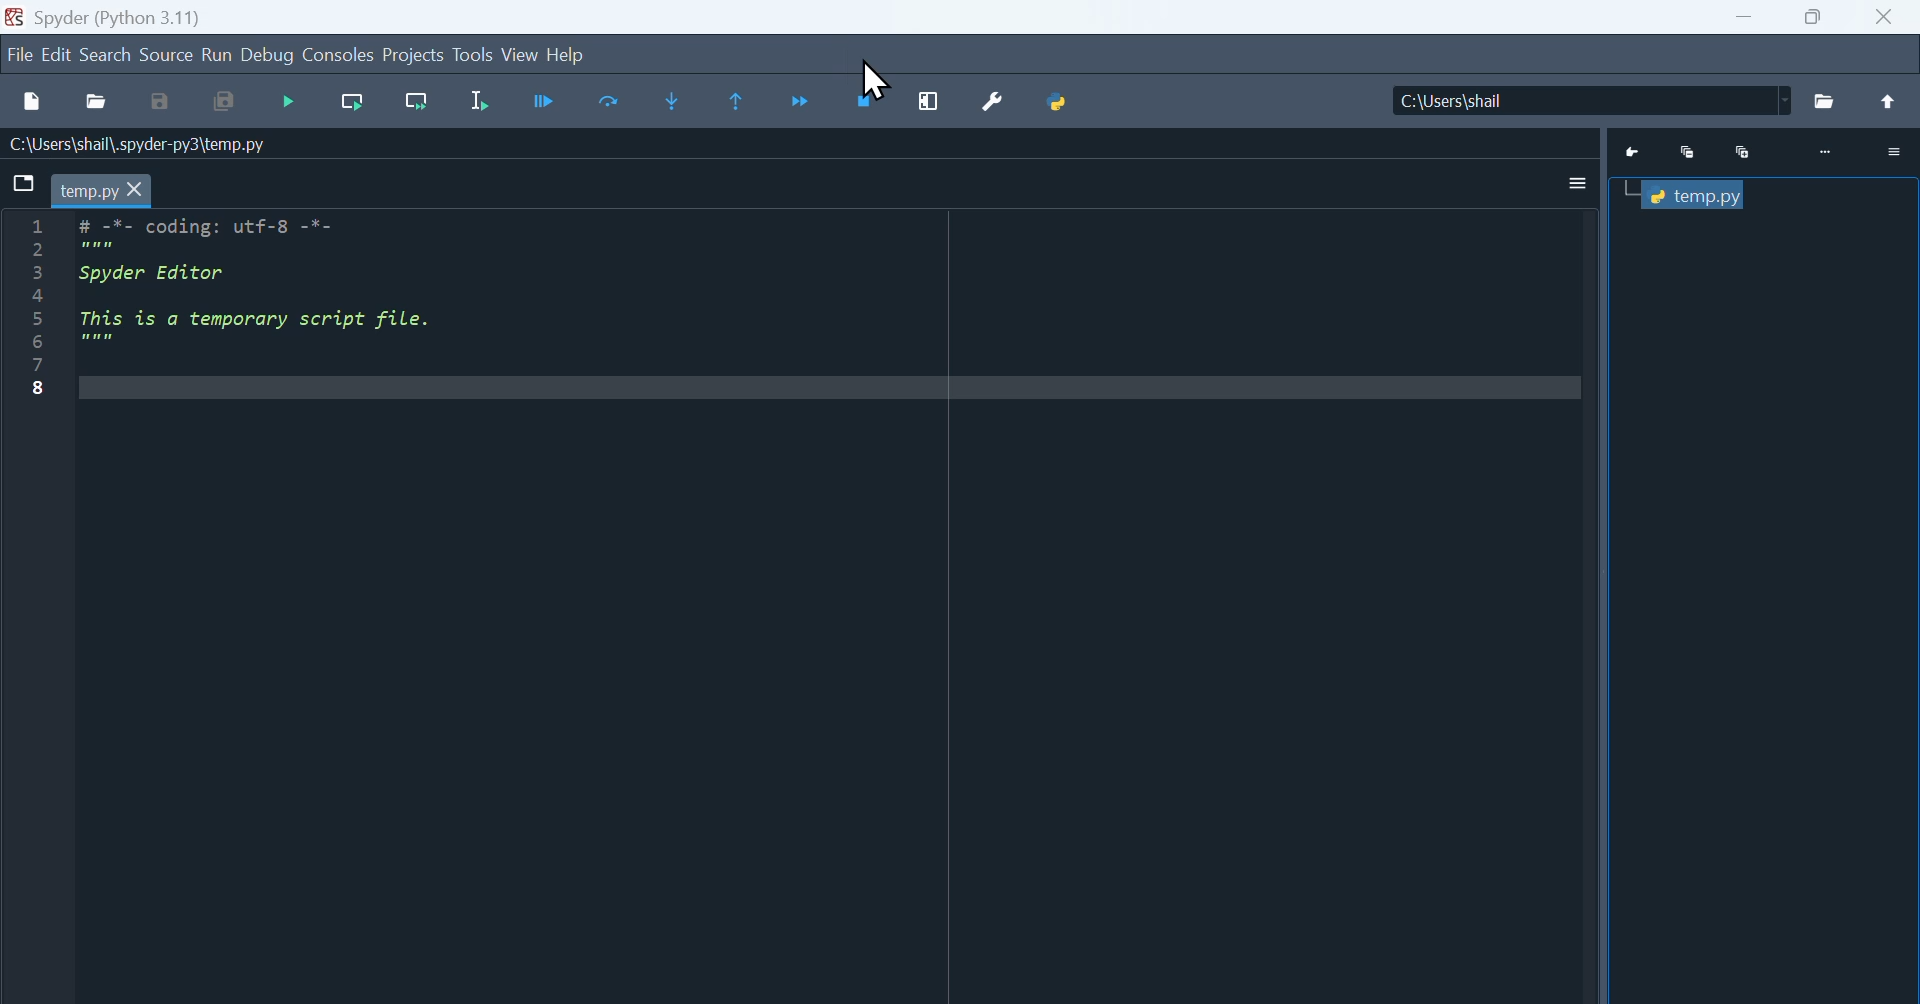 The height and width of the screenshot is (1004, 1920). What do you see at coordinates (1815, 17) in the screenshot?
I see `Maximize` at bounding box center [1815, 17].